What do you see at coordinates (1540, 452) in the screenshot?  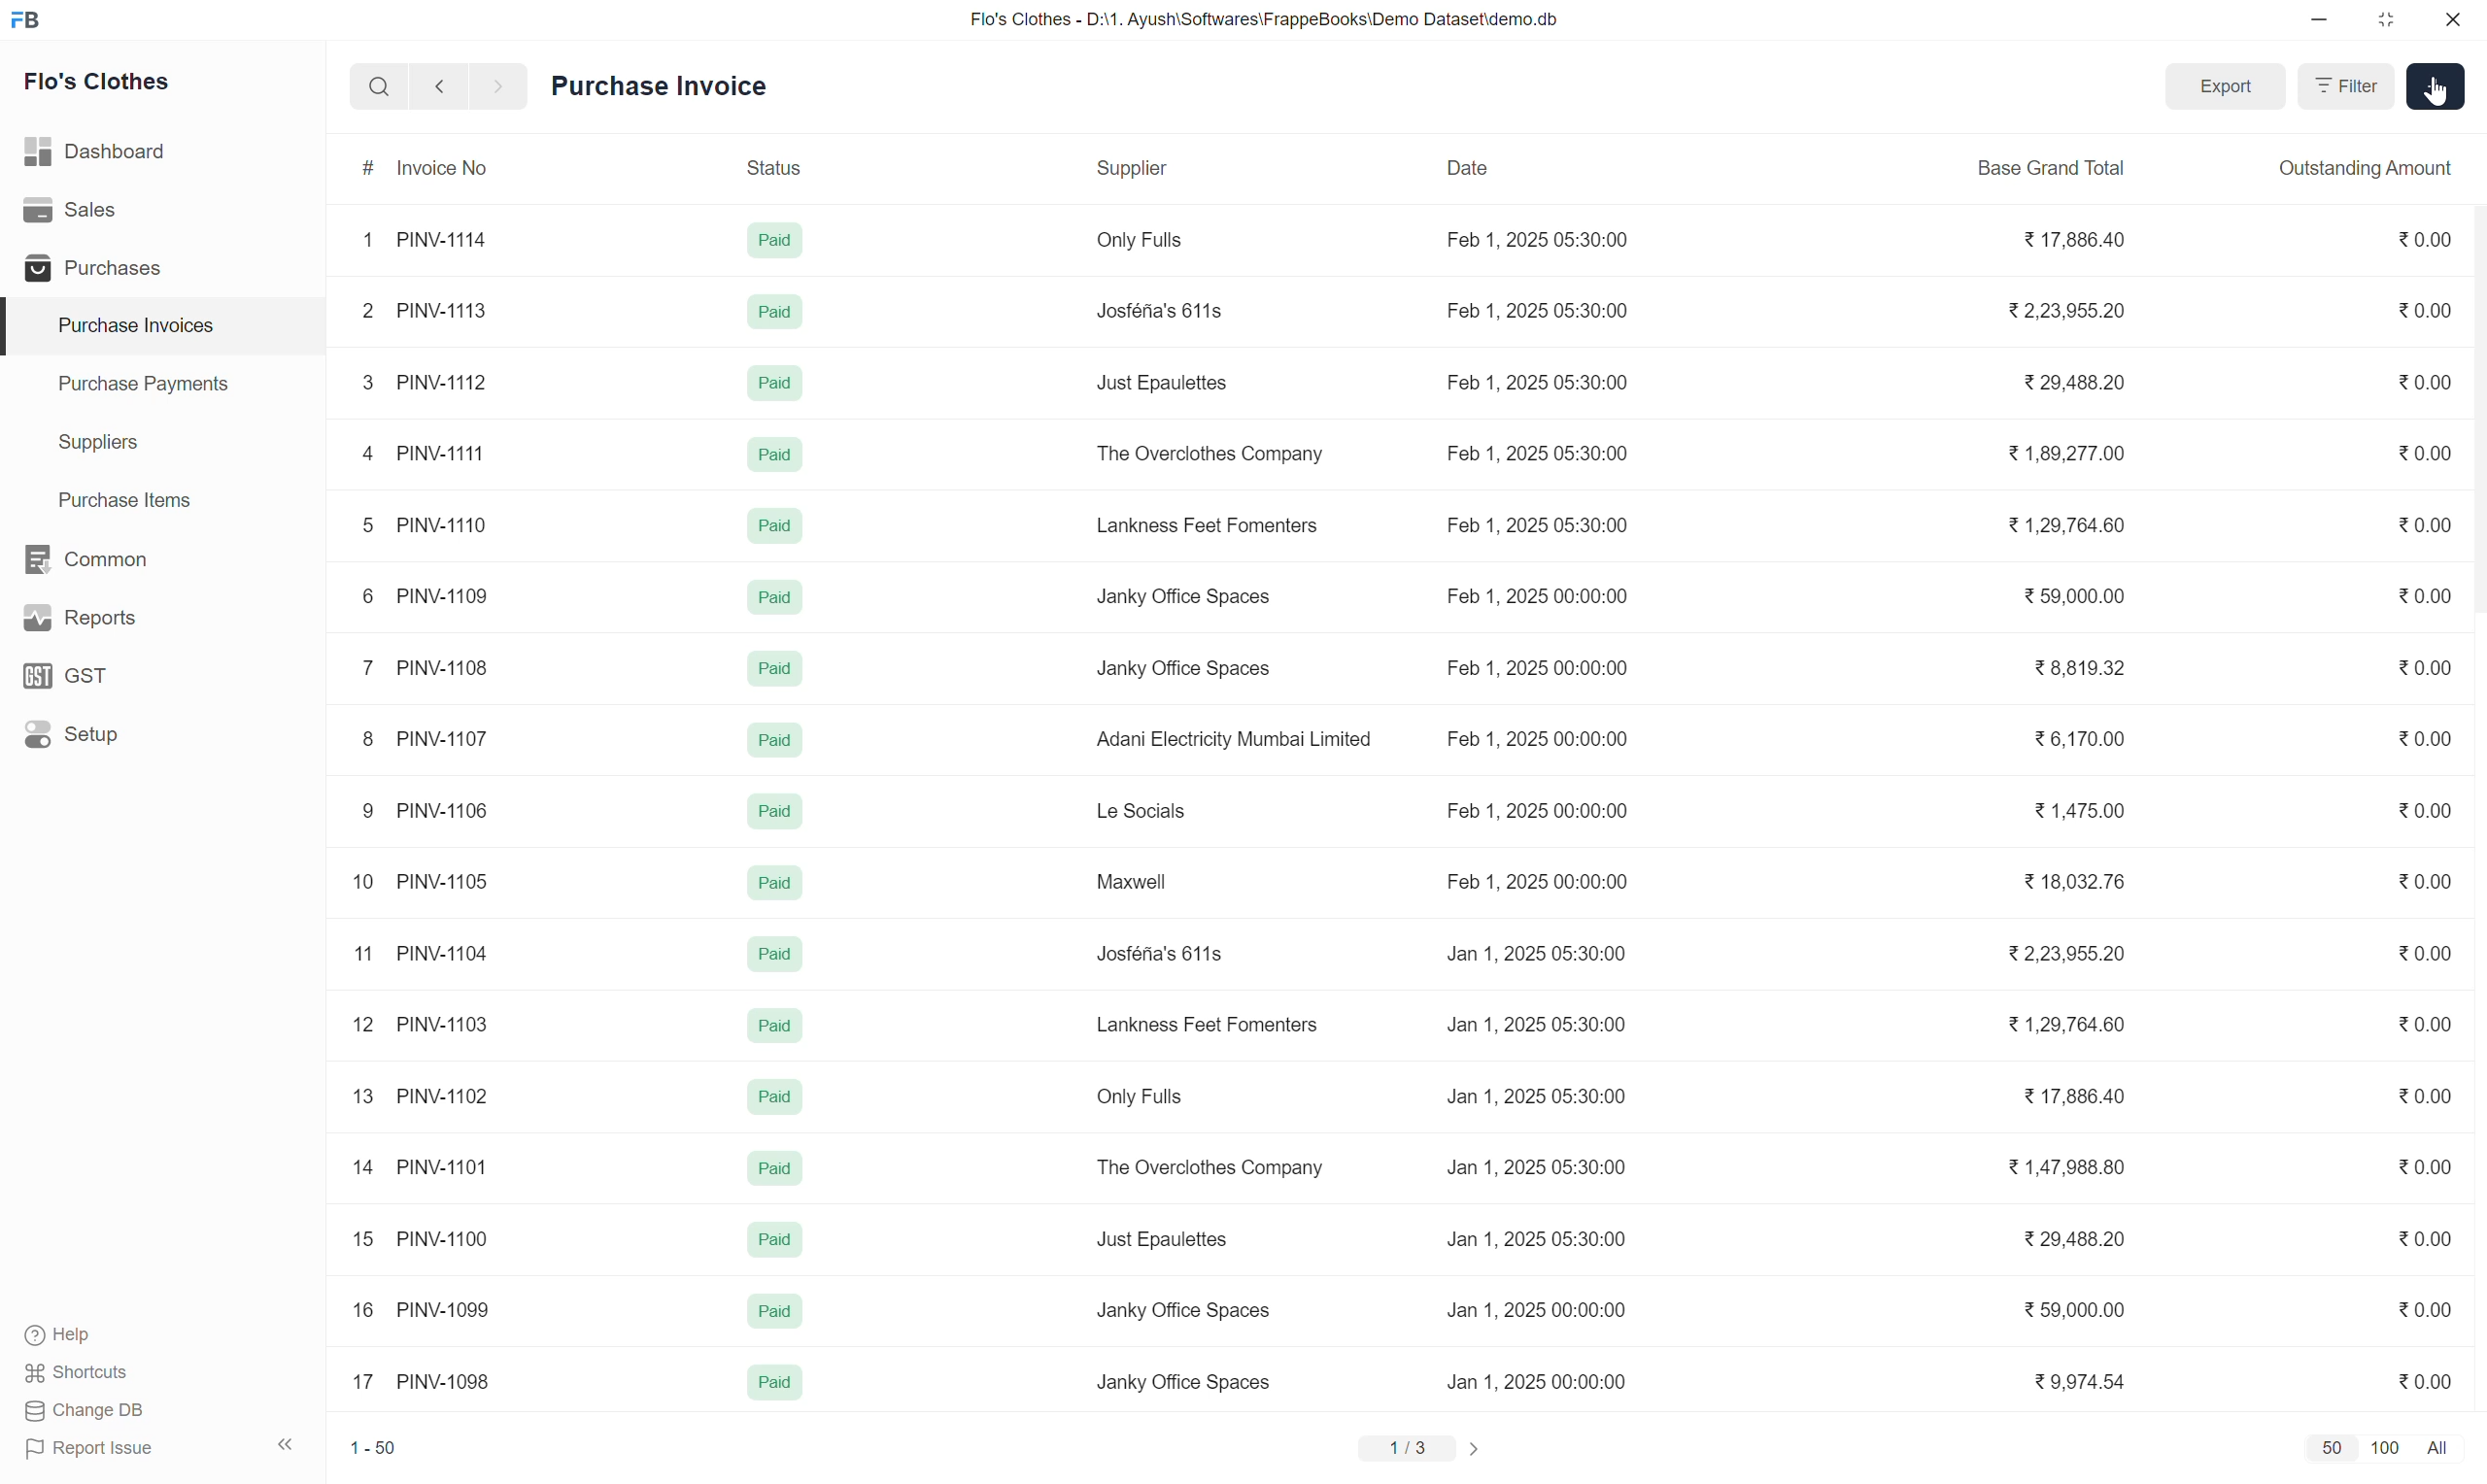 I see `Feb 1, 2025 05:30:00` at bounding box center [1540, 452].